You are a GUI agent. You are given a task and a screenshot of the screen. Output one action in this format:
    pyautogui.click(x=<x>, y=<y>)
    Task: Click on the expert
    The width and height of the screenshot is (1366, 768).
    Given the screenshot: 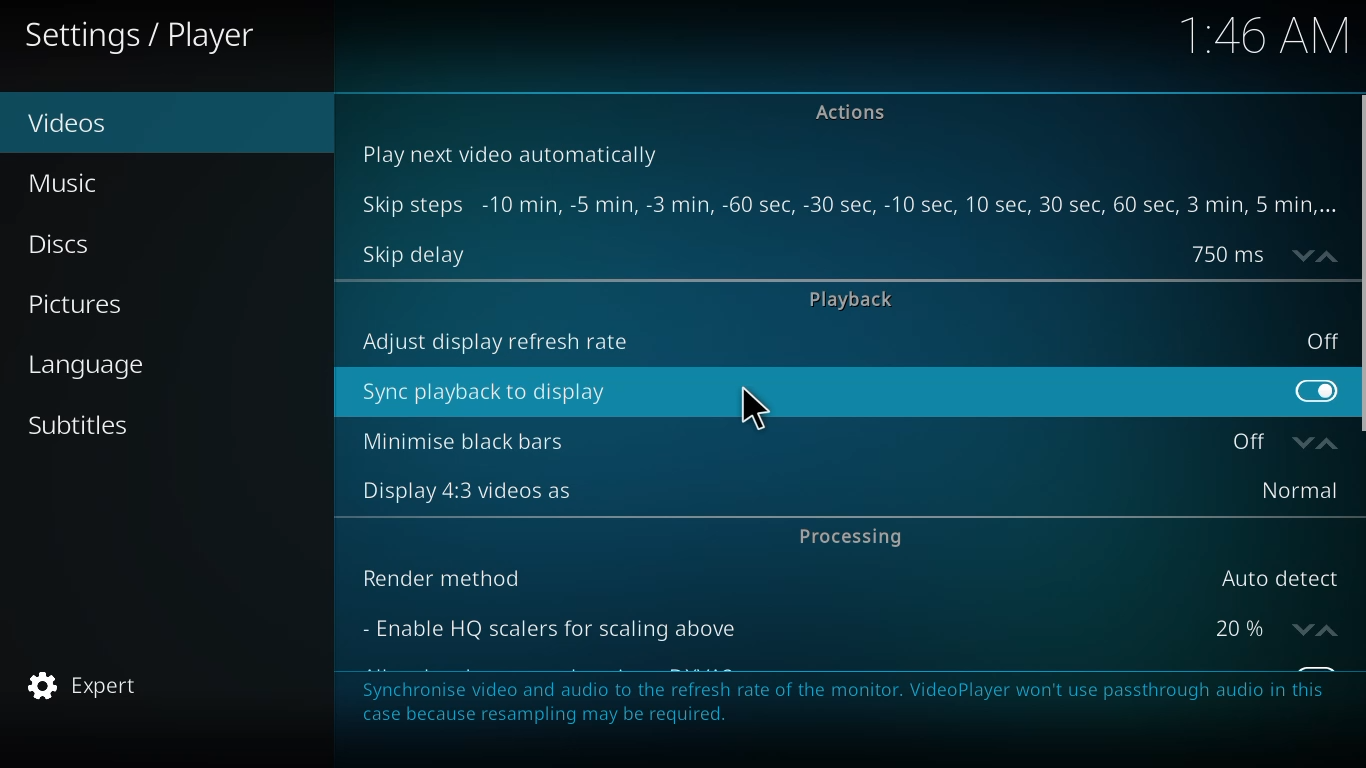 What is the action you would take?
    pyautogui.click(x=87, y=683)
    